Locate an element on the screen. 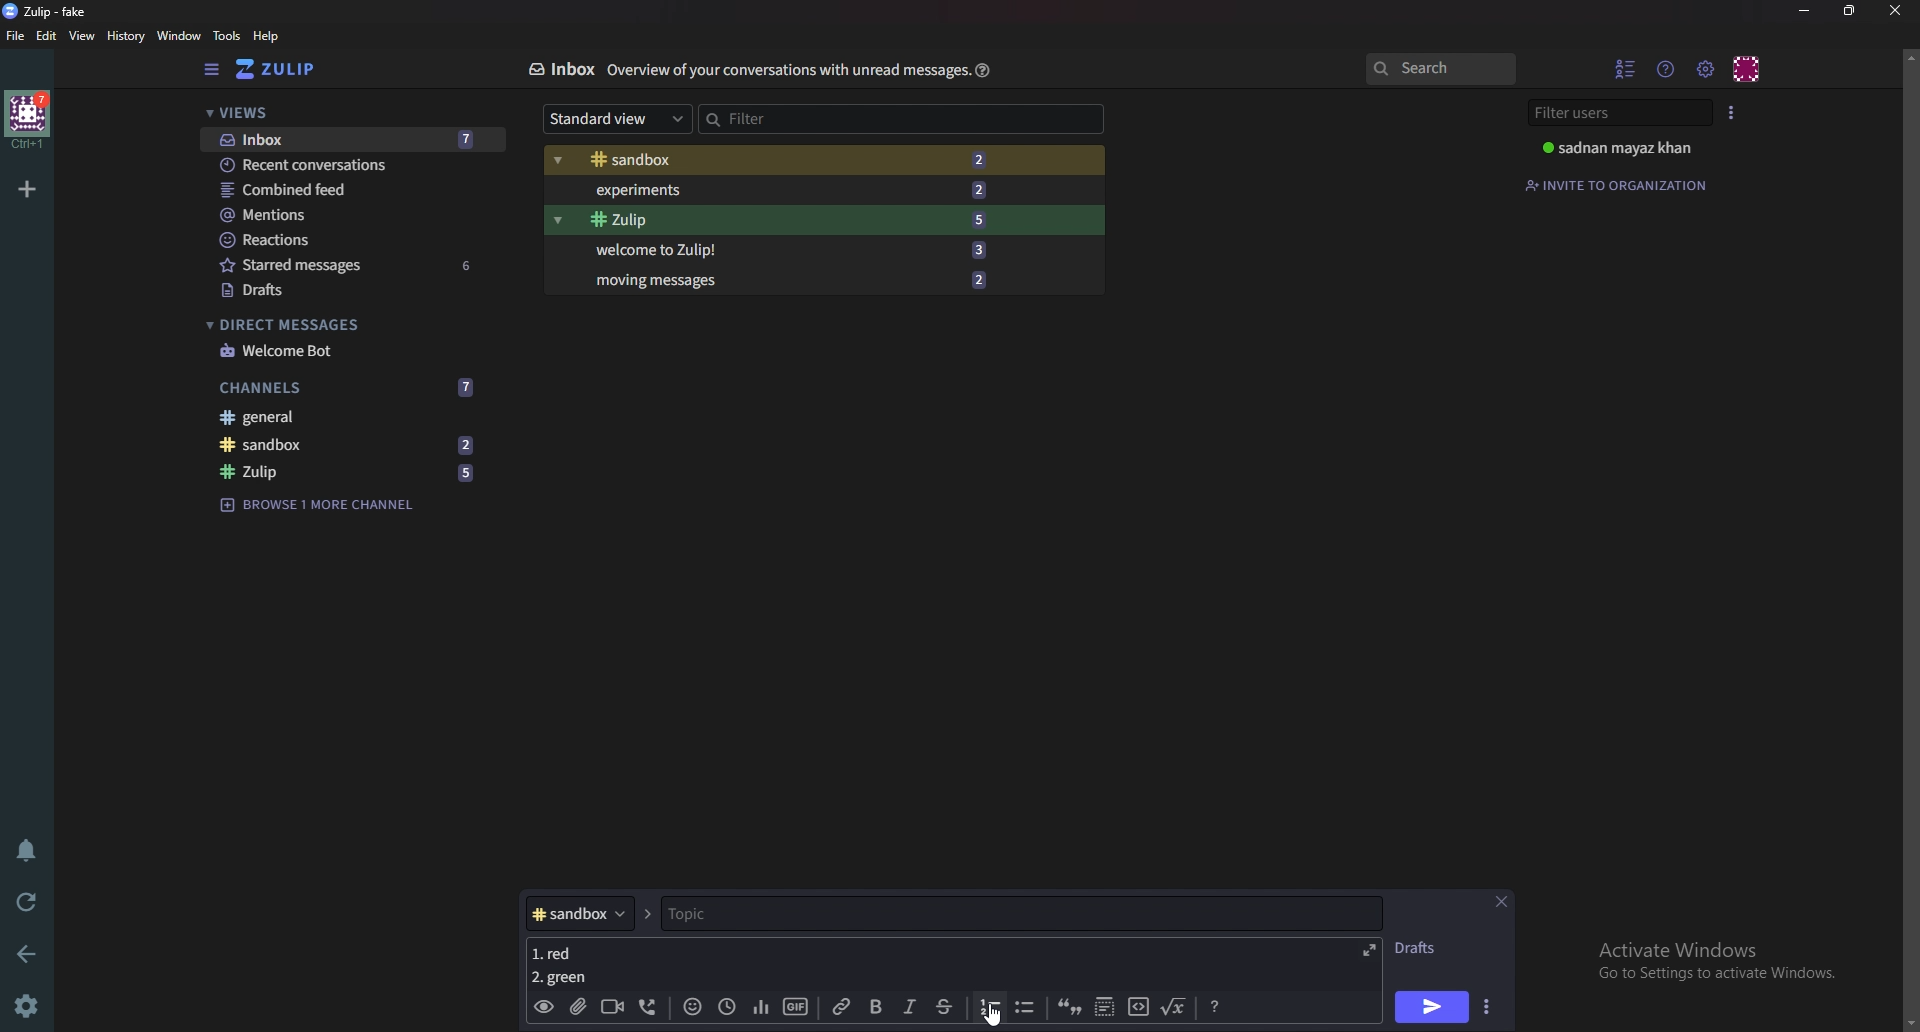  Edit is located at coordinates (48, 35).